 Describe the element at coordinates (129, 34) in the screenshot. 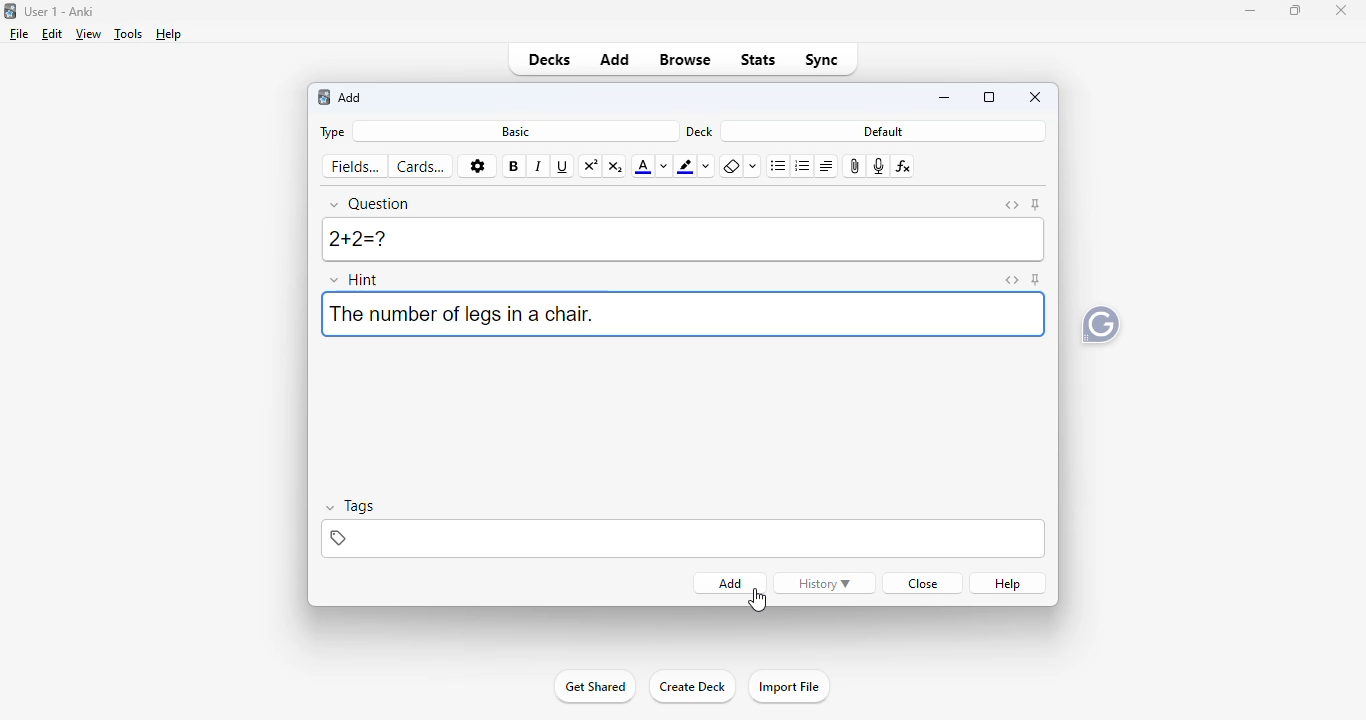

I see `tools` at that location.